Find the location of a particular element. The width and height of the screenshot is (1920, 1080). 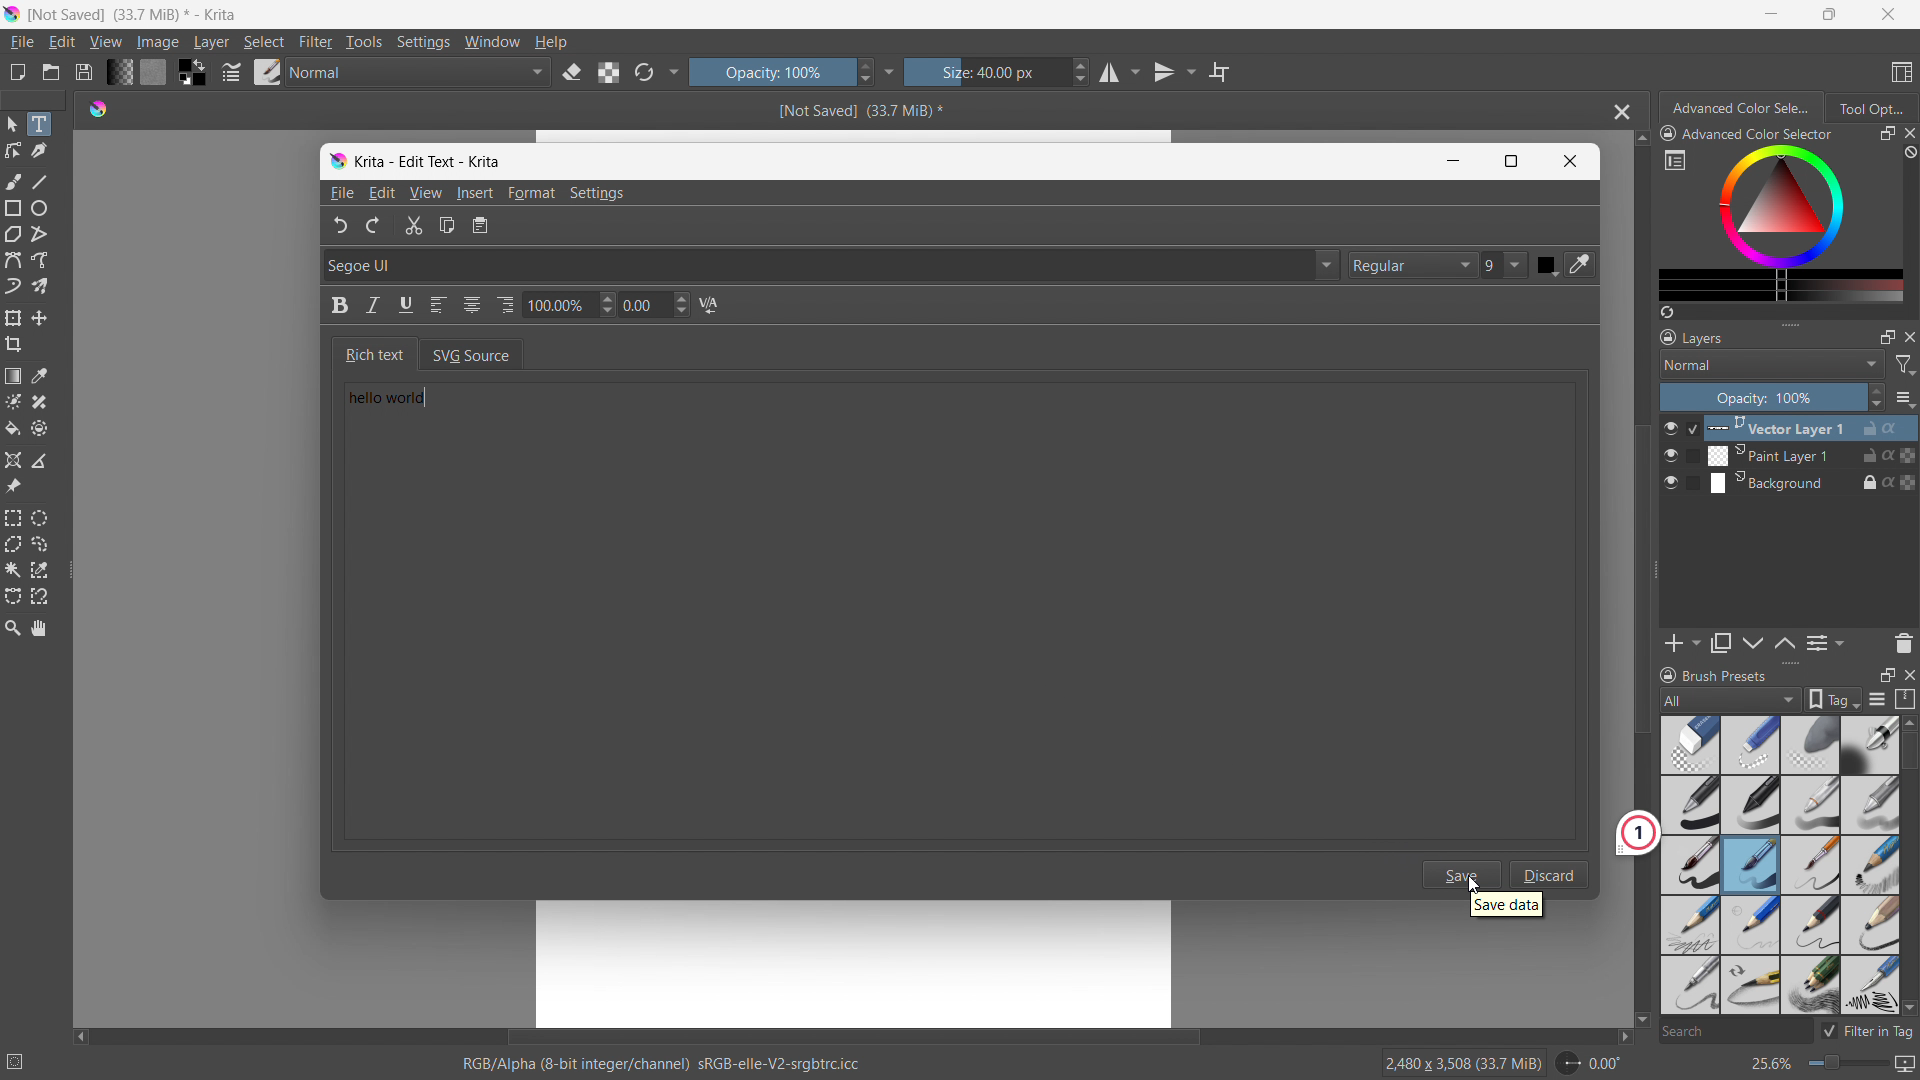

enclose and fill tool is located at coordinates (39, 428).